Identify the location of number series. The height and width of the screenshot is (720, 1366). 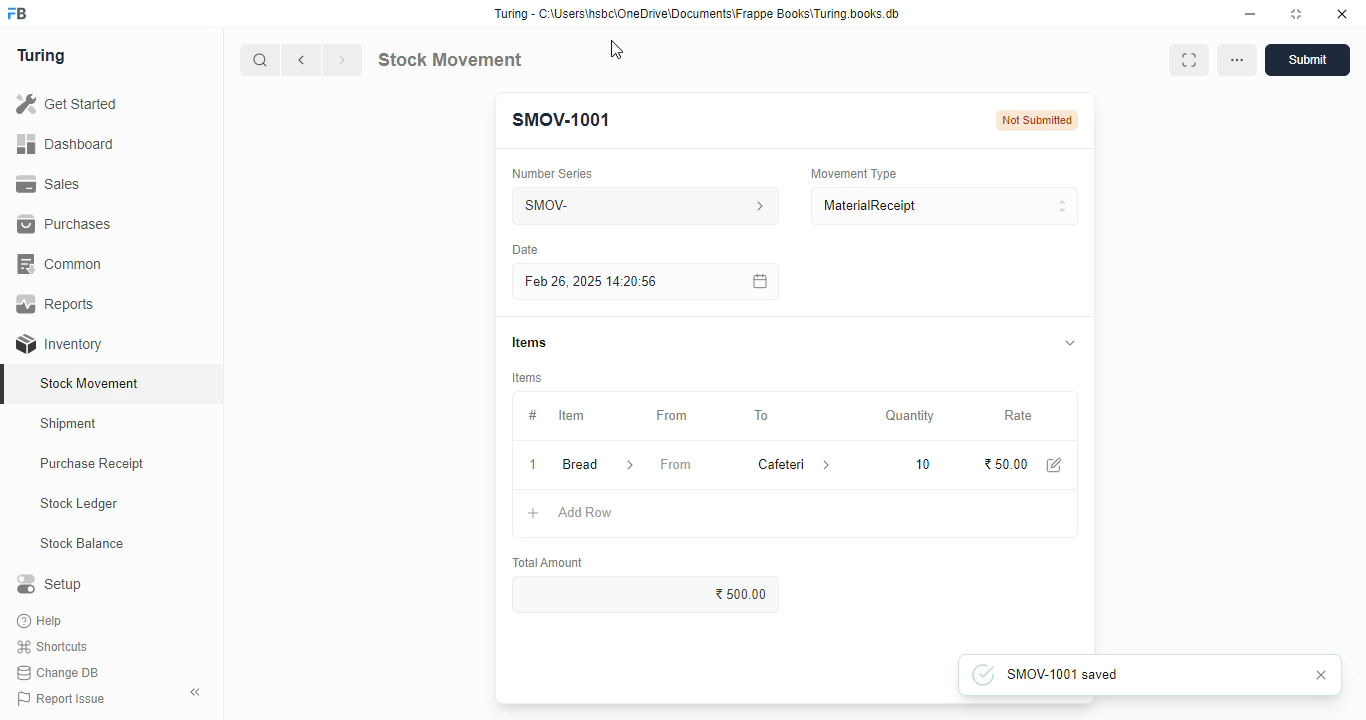
(551, 174).